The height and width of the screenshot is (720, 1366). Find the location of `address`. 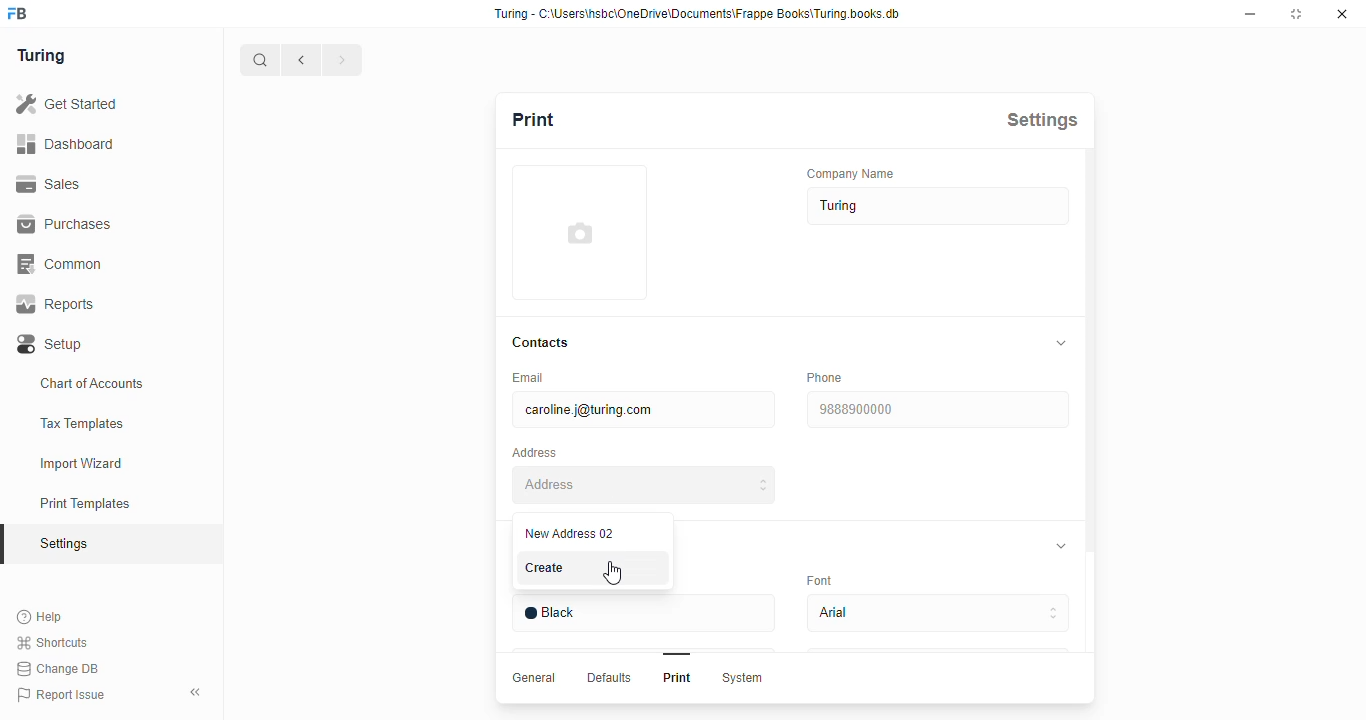

address is located at coordinates (534, 453).